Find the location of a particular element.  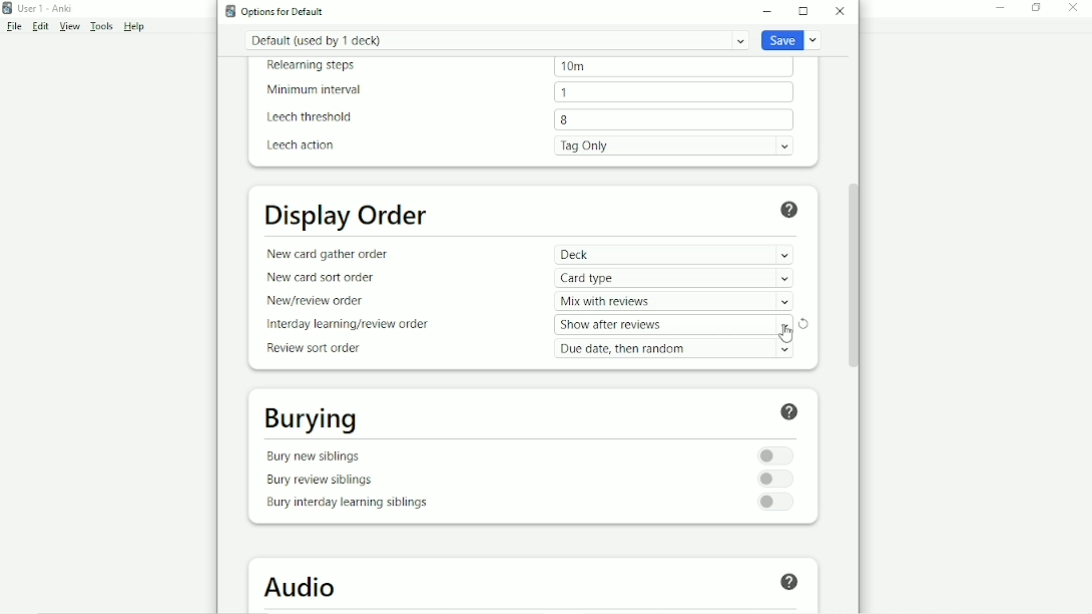

Minimize is located at coordinates (768, 11).